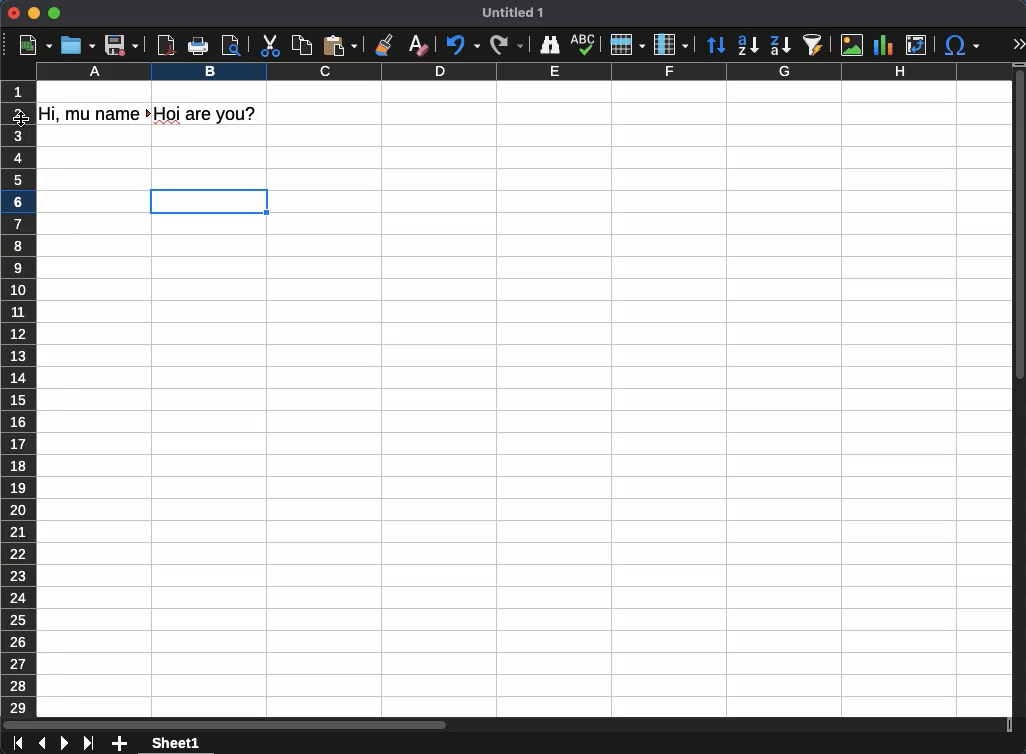  I want to click on paste, so click(342, 44).